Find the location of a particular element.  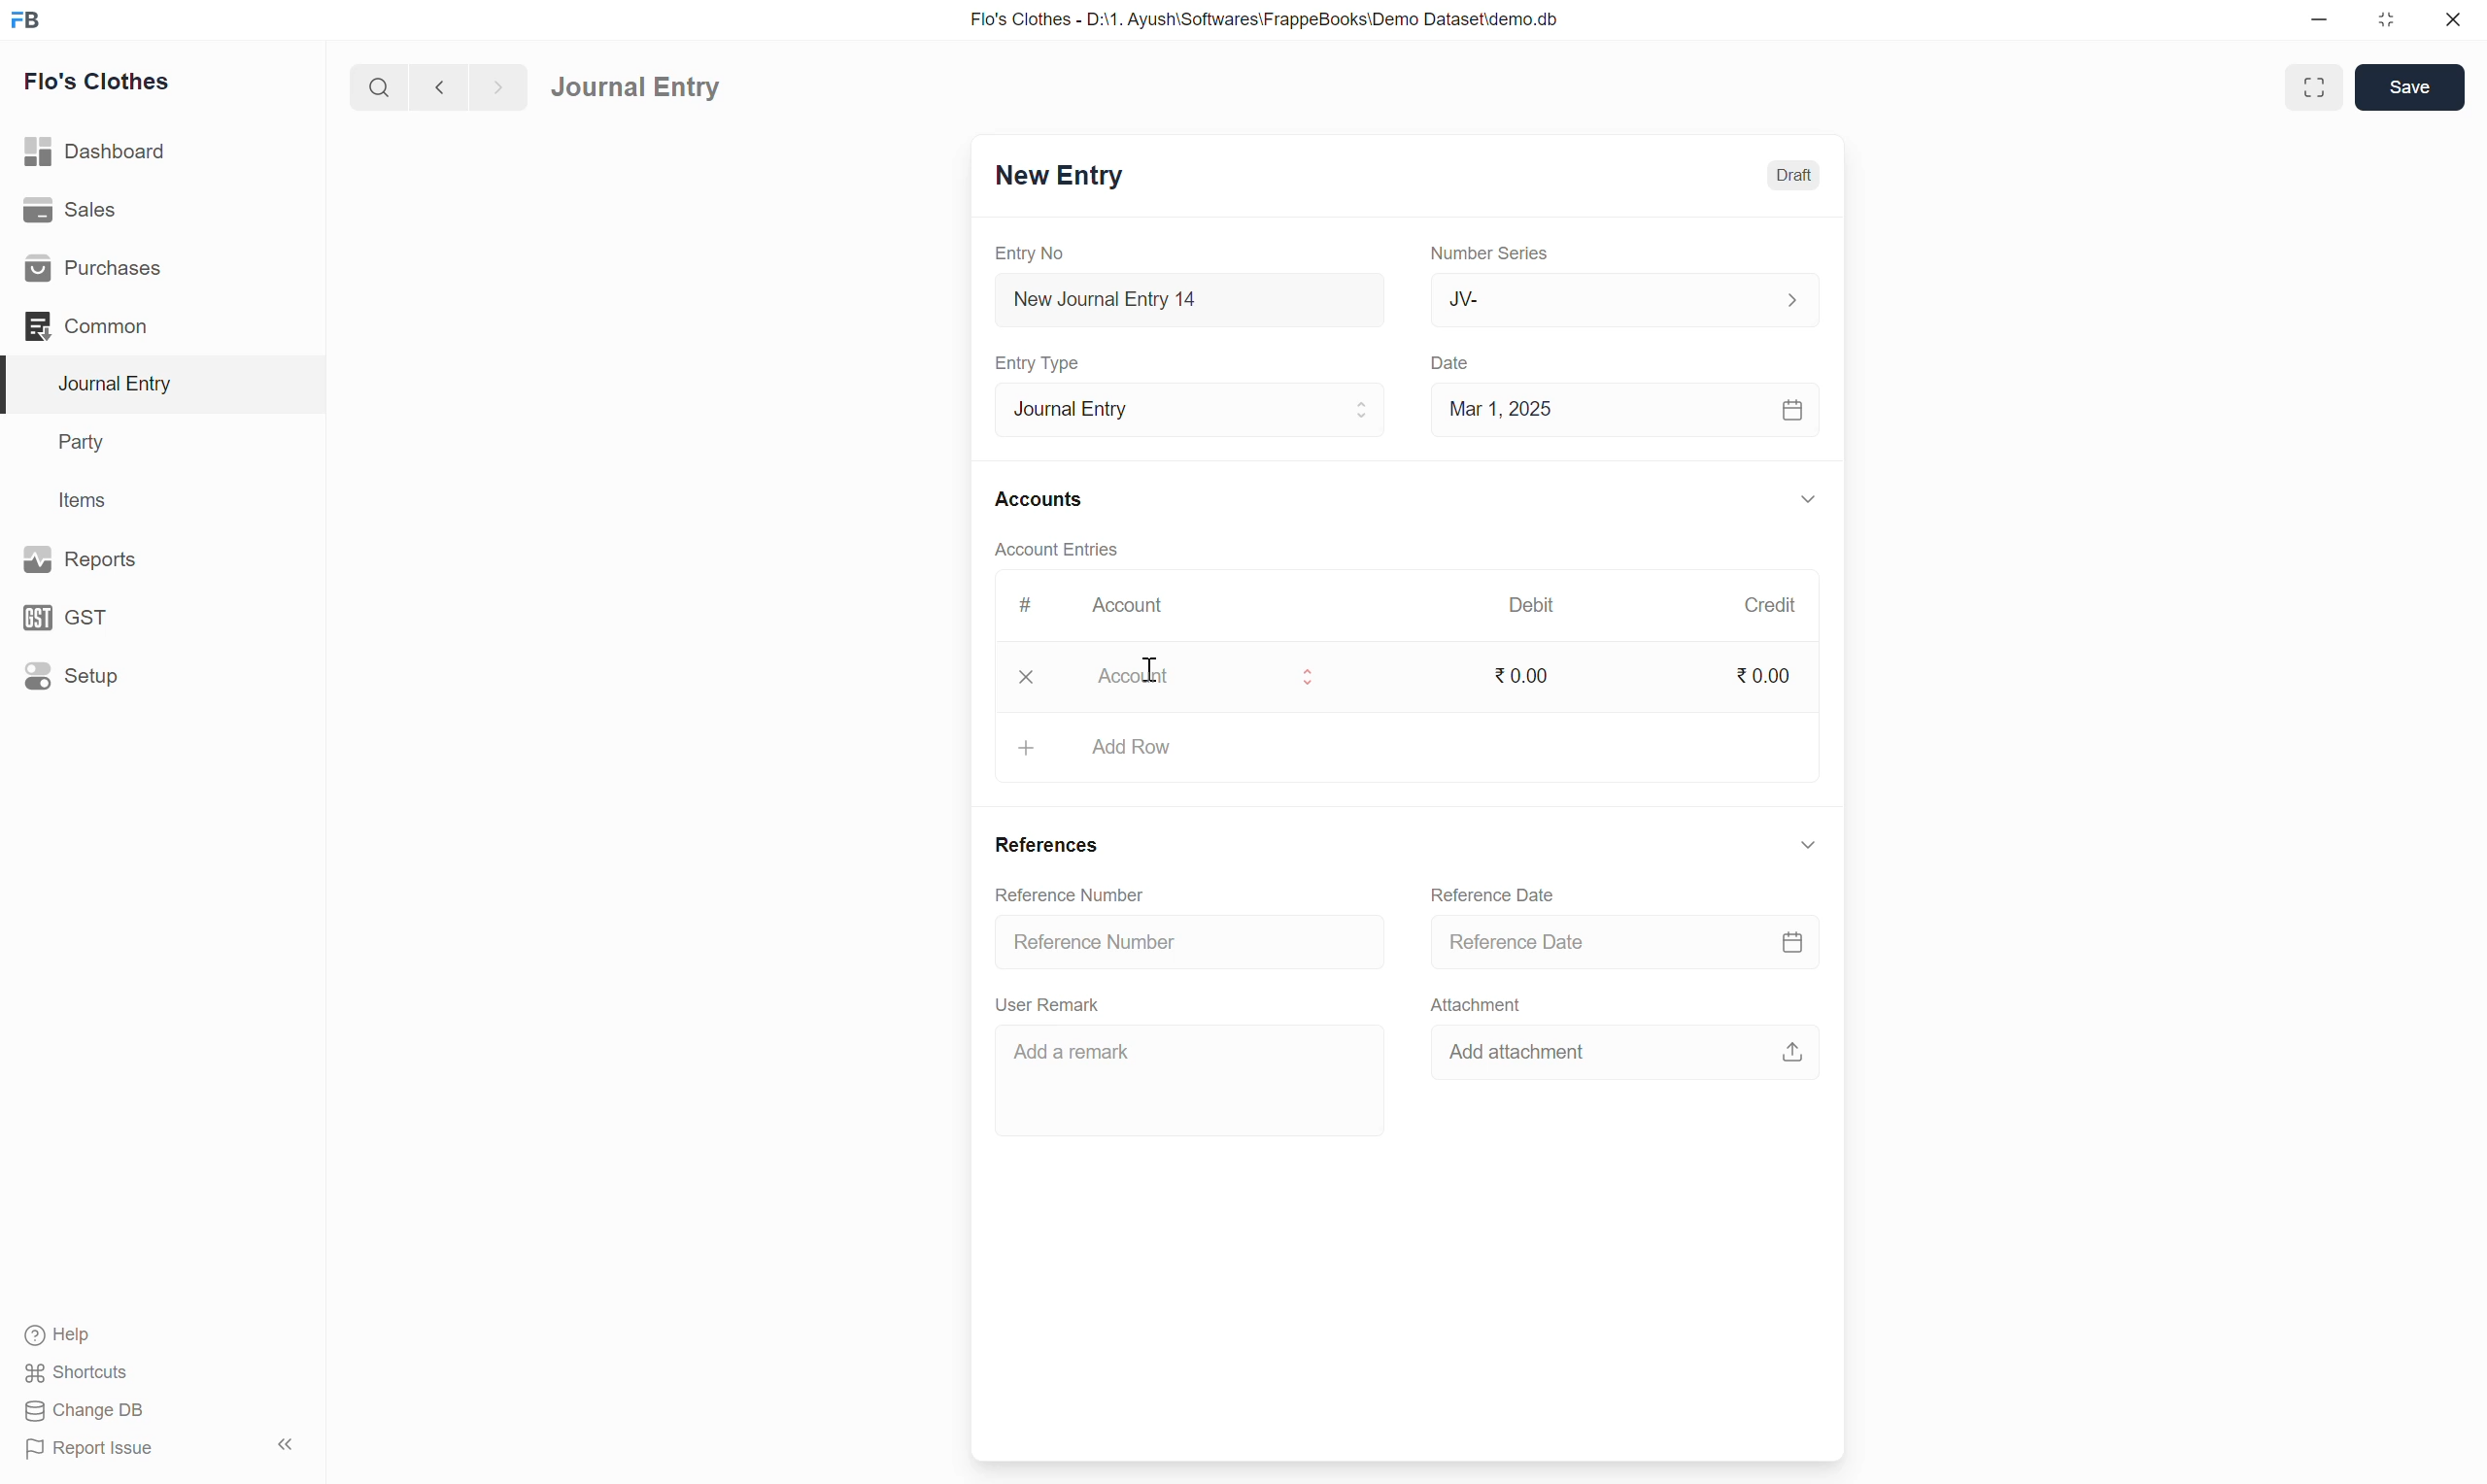

Sales is located at coordinates (69, 207).